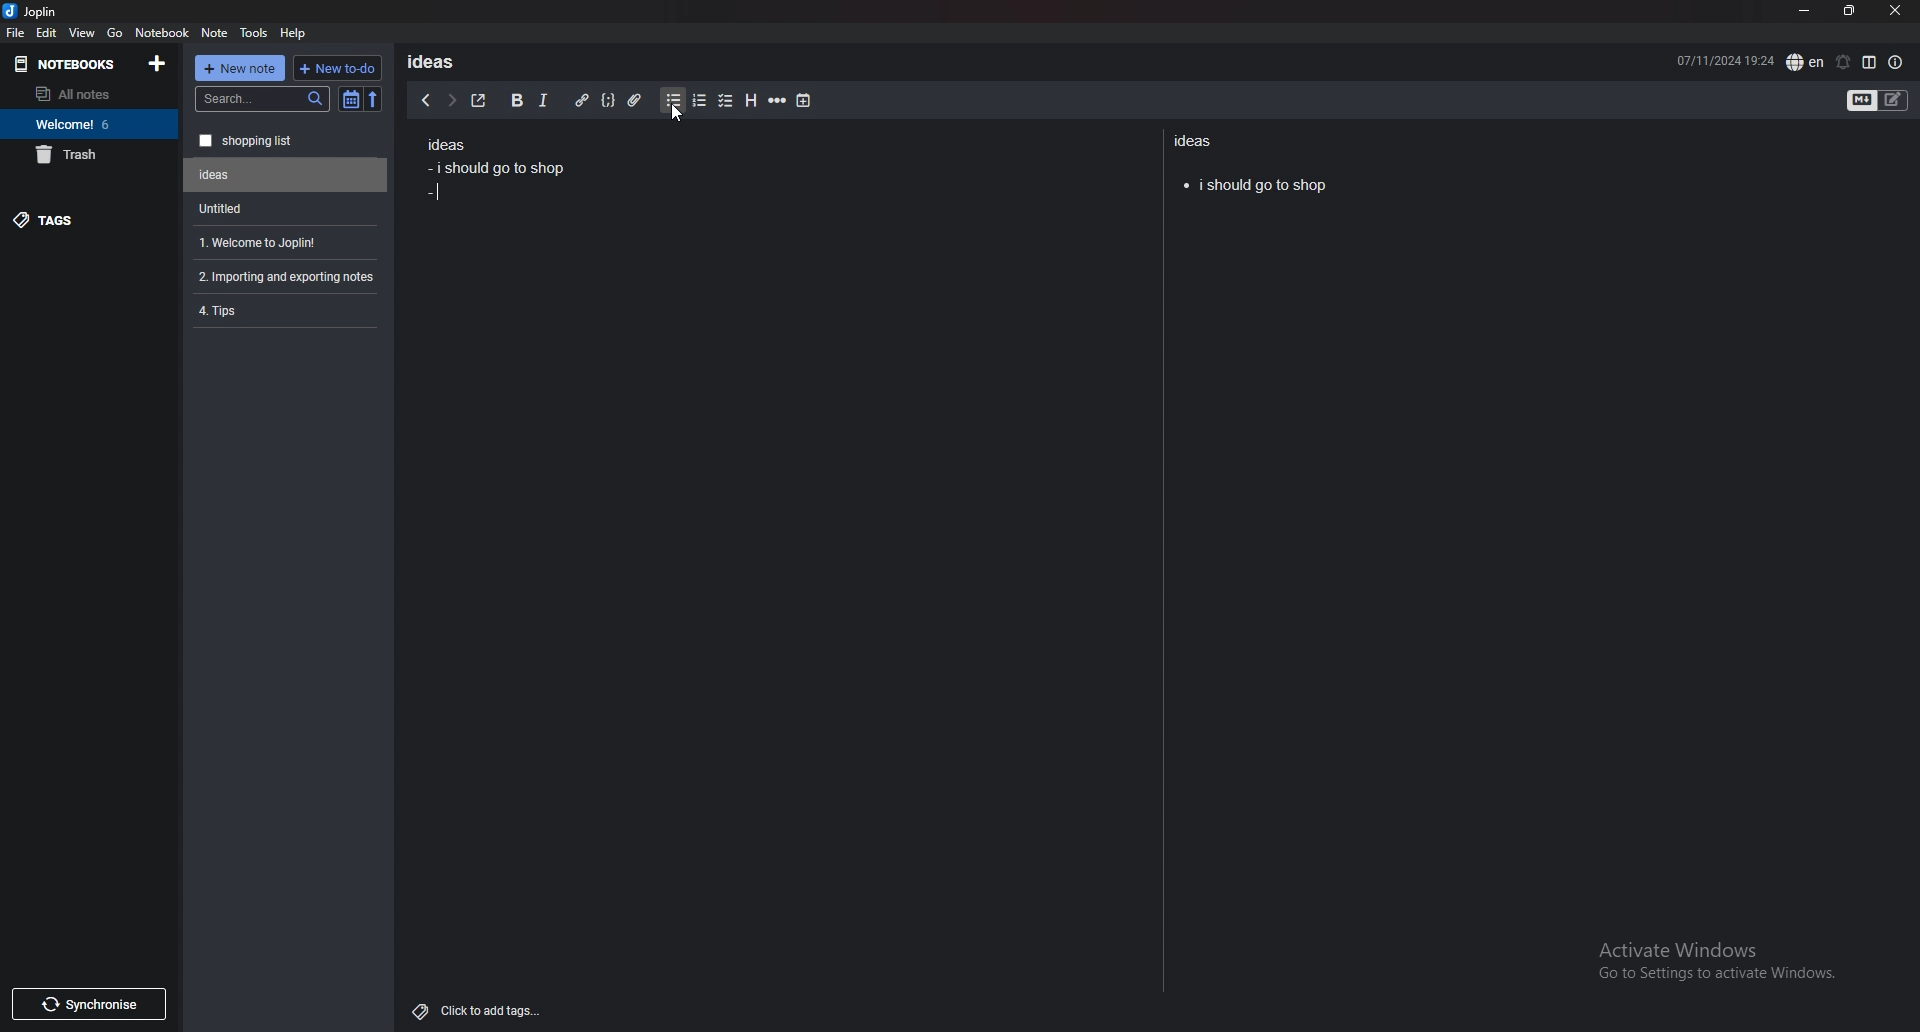 The image size is (1920, 1032). What do you see at coordinates (83, 32) in the screenshot?
I see `view` at bounding box center [83, 32].